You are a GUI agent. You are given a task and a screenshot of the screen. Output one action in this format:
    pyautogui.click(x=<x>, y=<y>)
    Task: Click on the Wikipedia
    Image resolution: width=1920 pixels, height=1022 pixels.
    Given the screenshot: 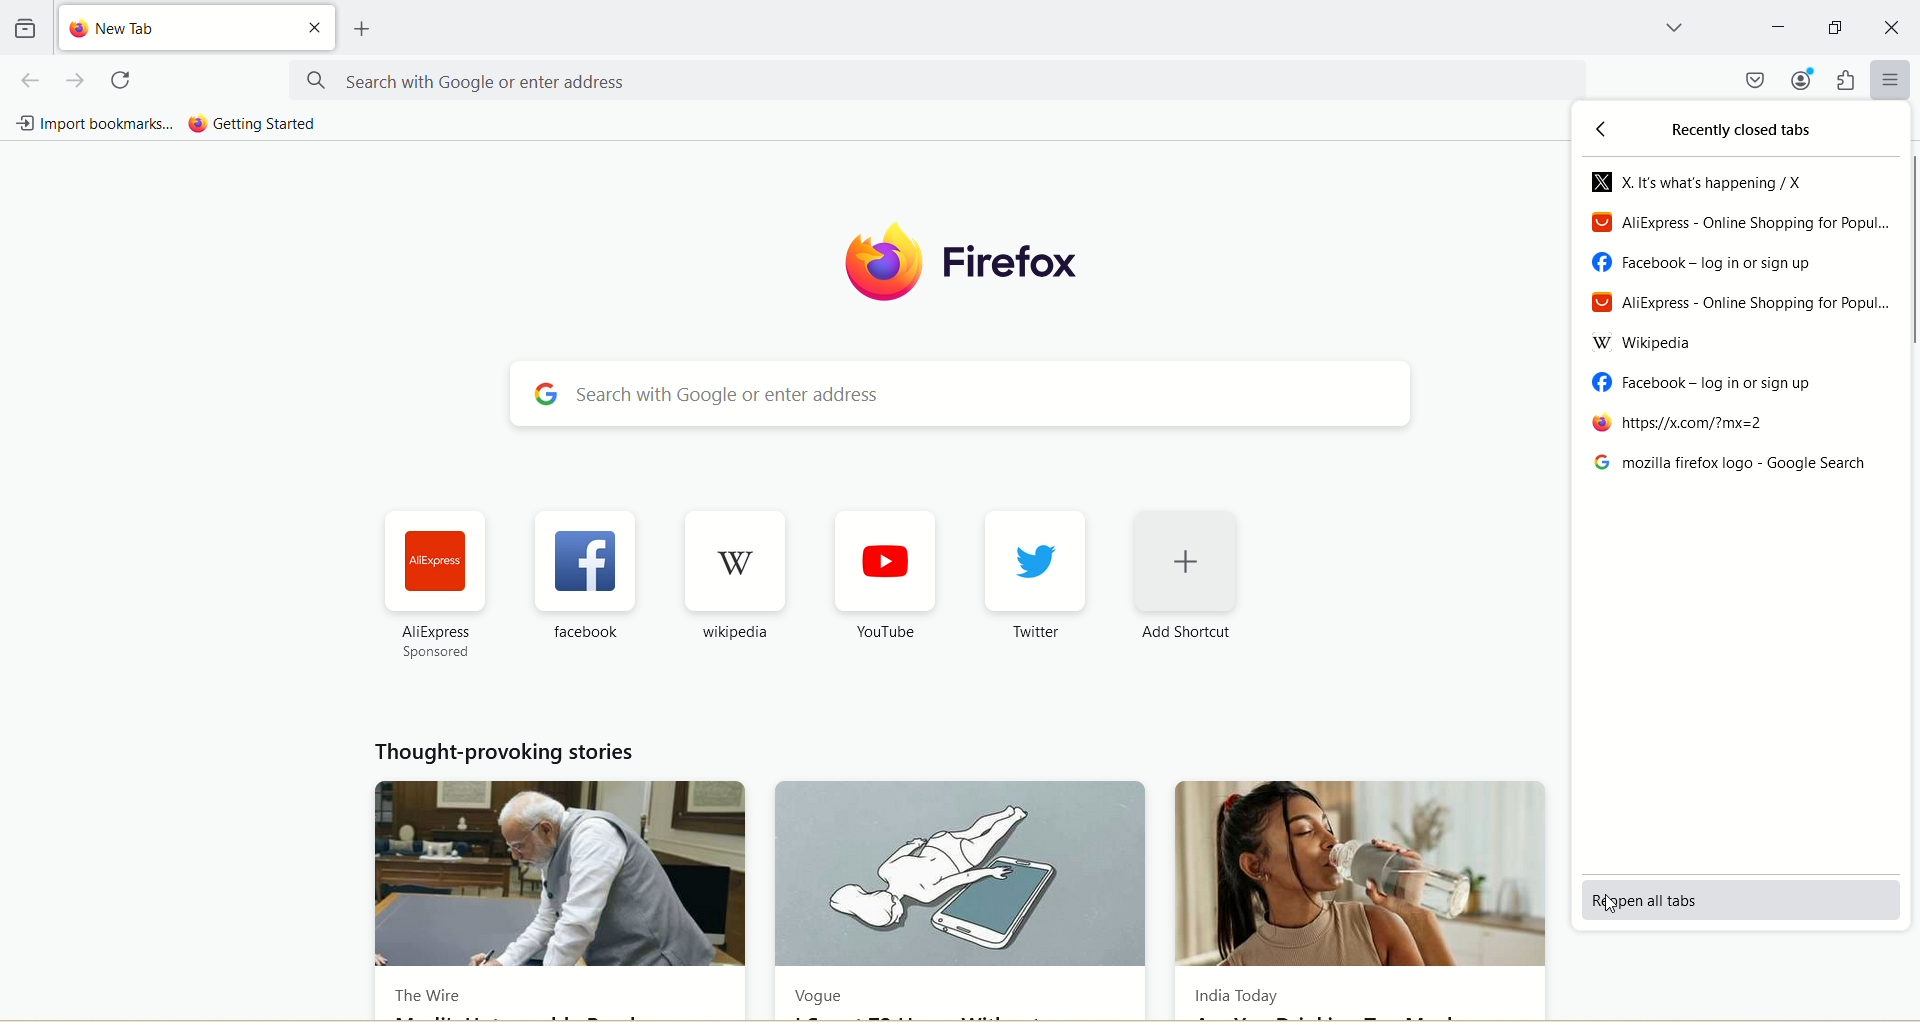 What is the action you would take?
    pyautogui.click(x=1744, y=349)
    